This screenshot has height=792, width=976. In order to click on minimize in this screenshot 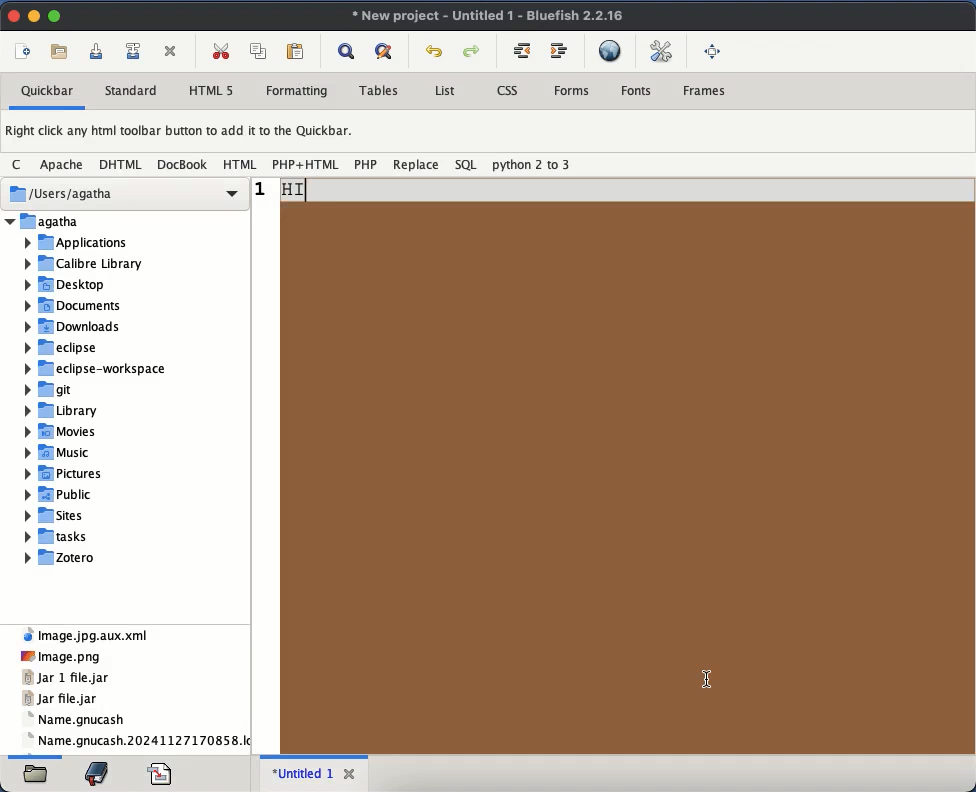, I will do `click(34, 15)`.